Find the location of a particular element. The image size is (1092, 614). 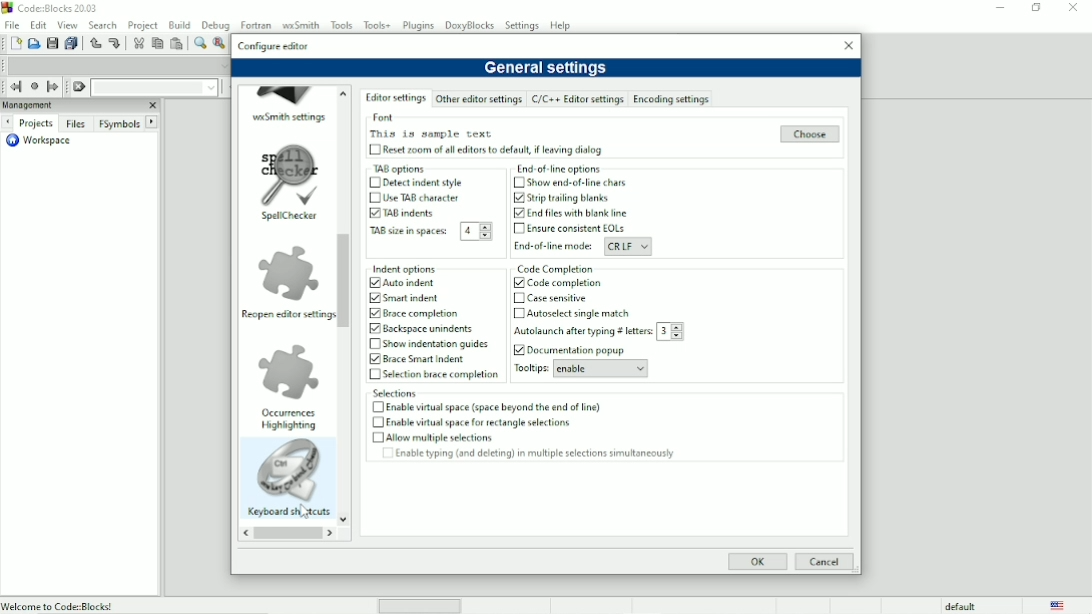

image is located at coordinates (289, 173).